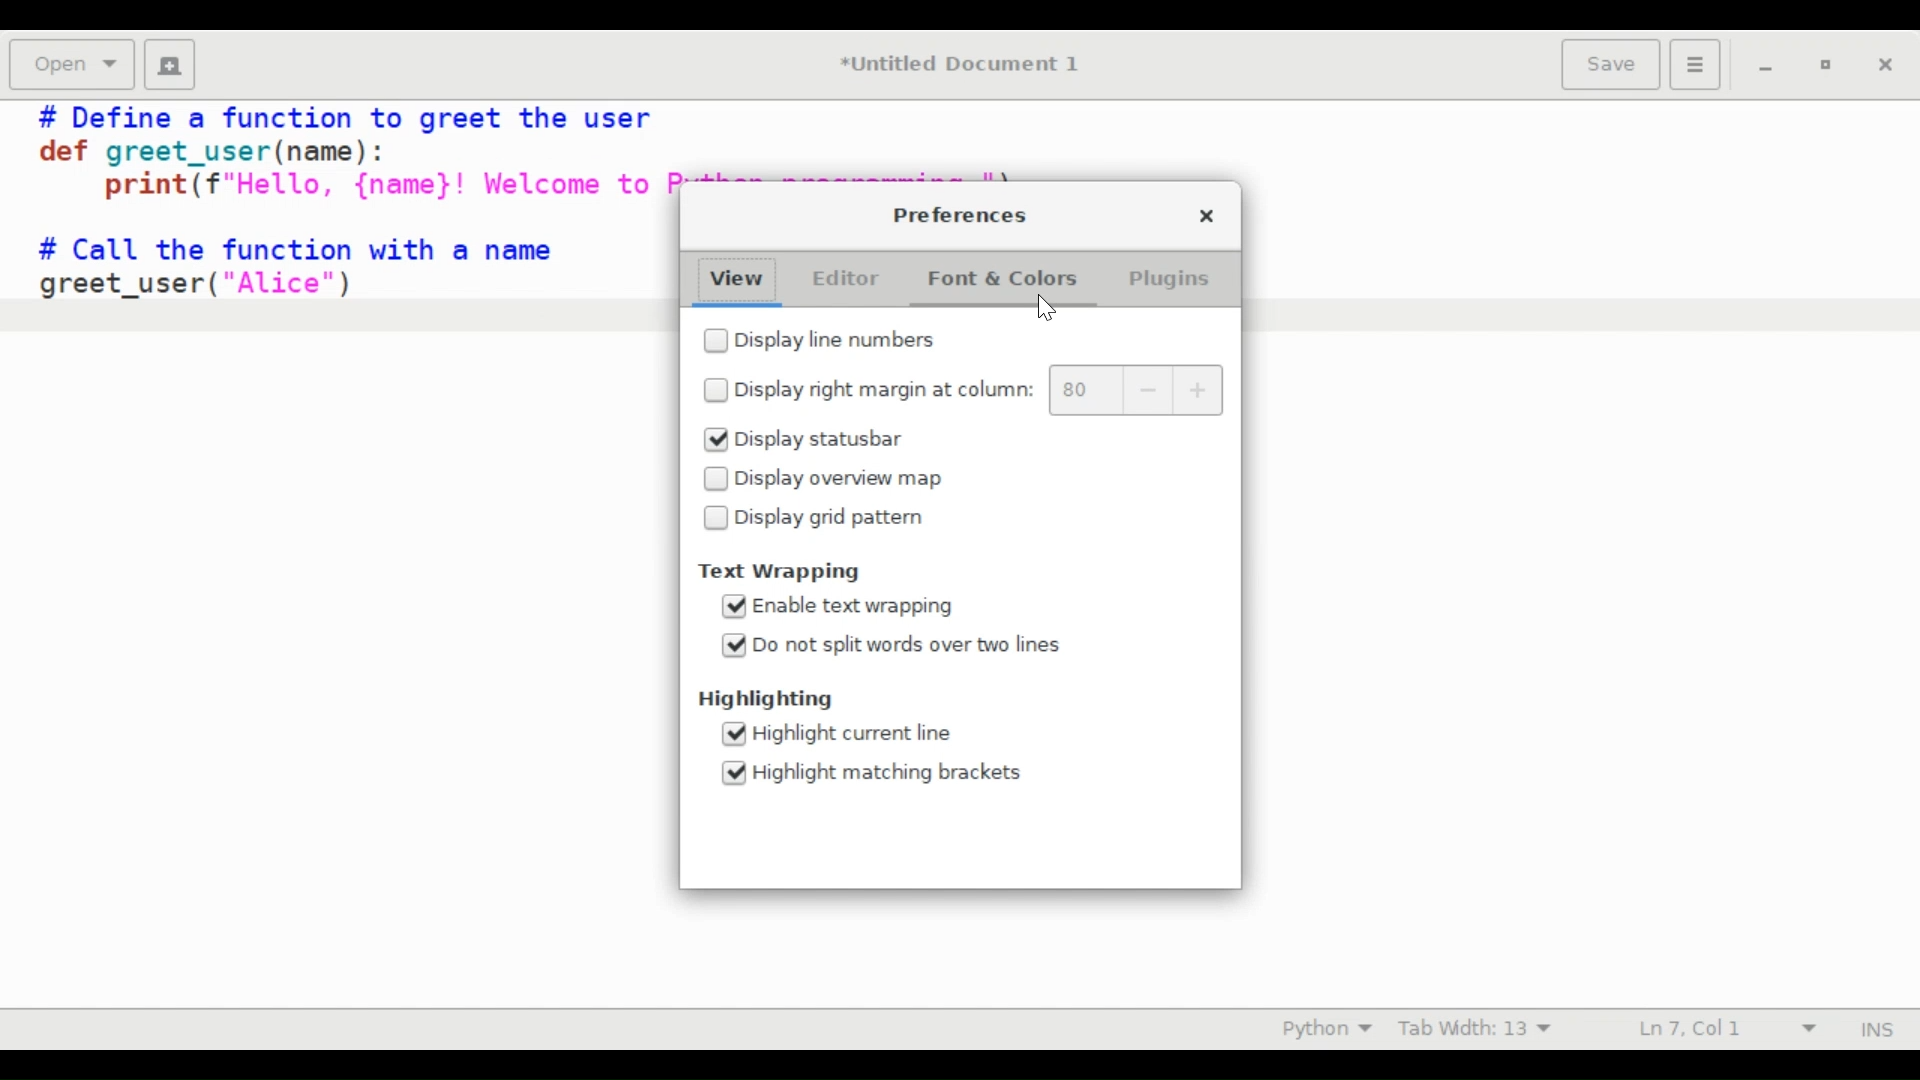 This screenshot has width=1920, height=1080. I want to click on Document name, so click(965, 65).